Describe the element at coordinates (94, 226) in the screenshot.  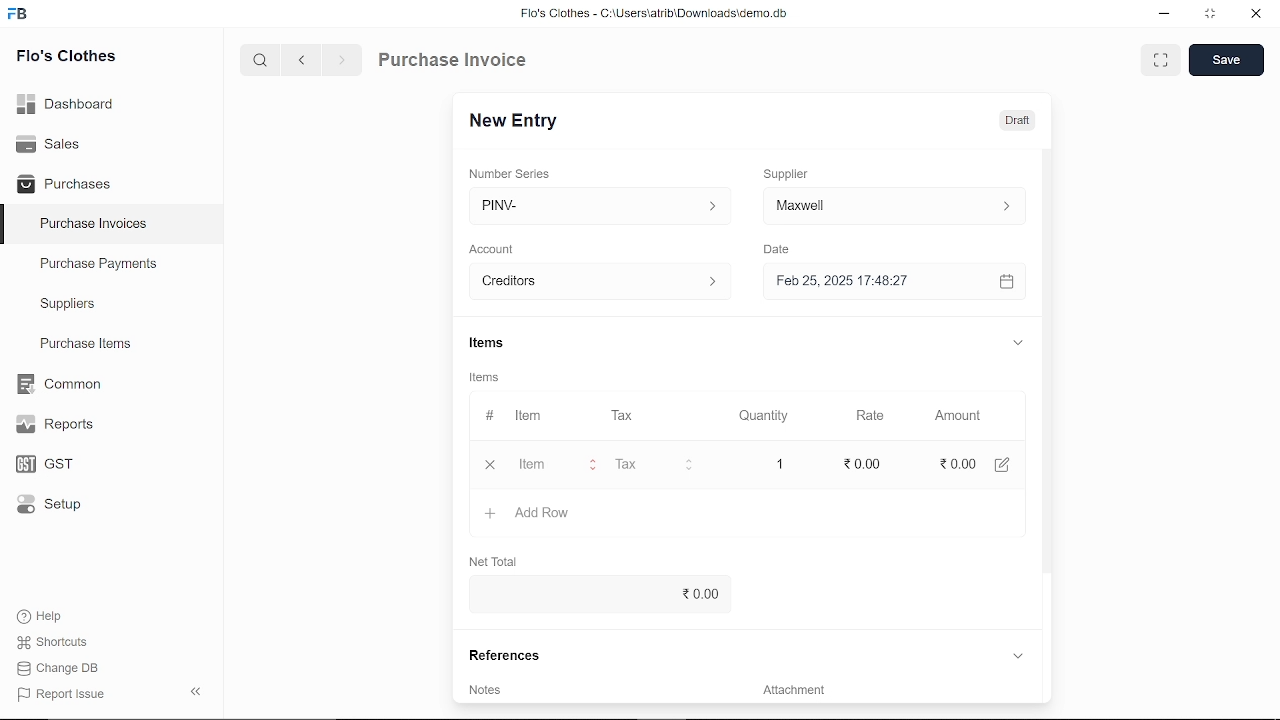
I see `Purchase Invoices` at that location.